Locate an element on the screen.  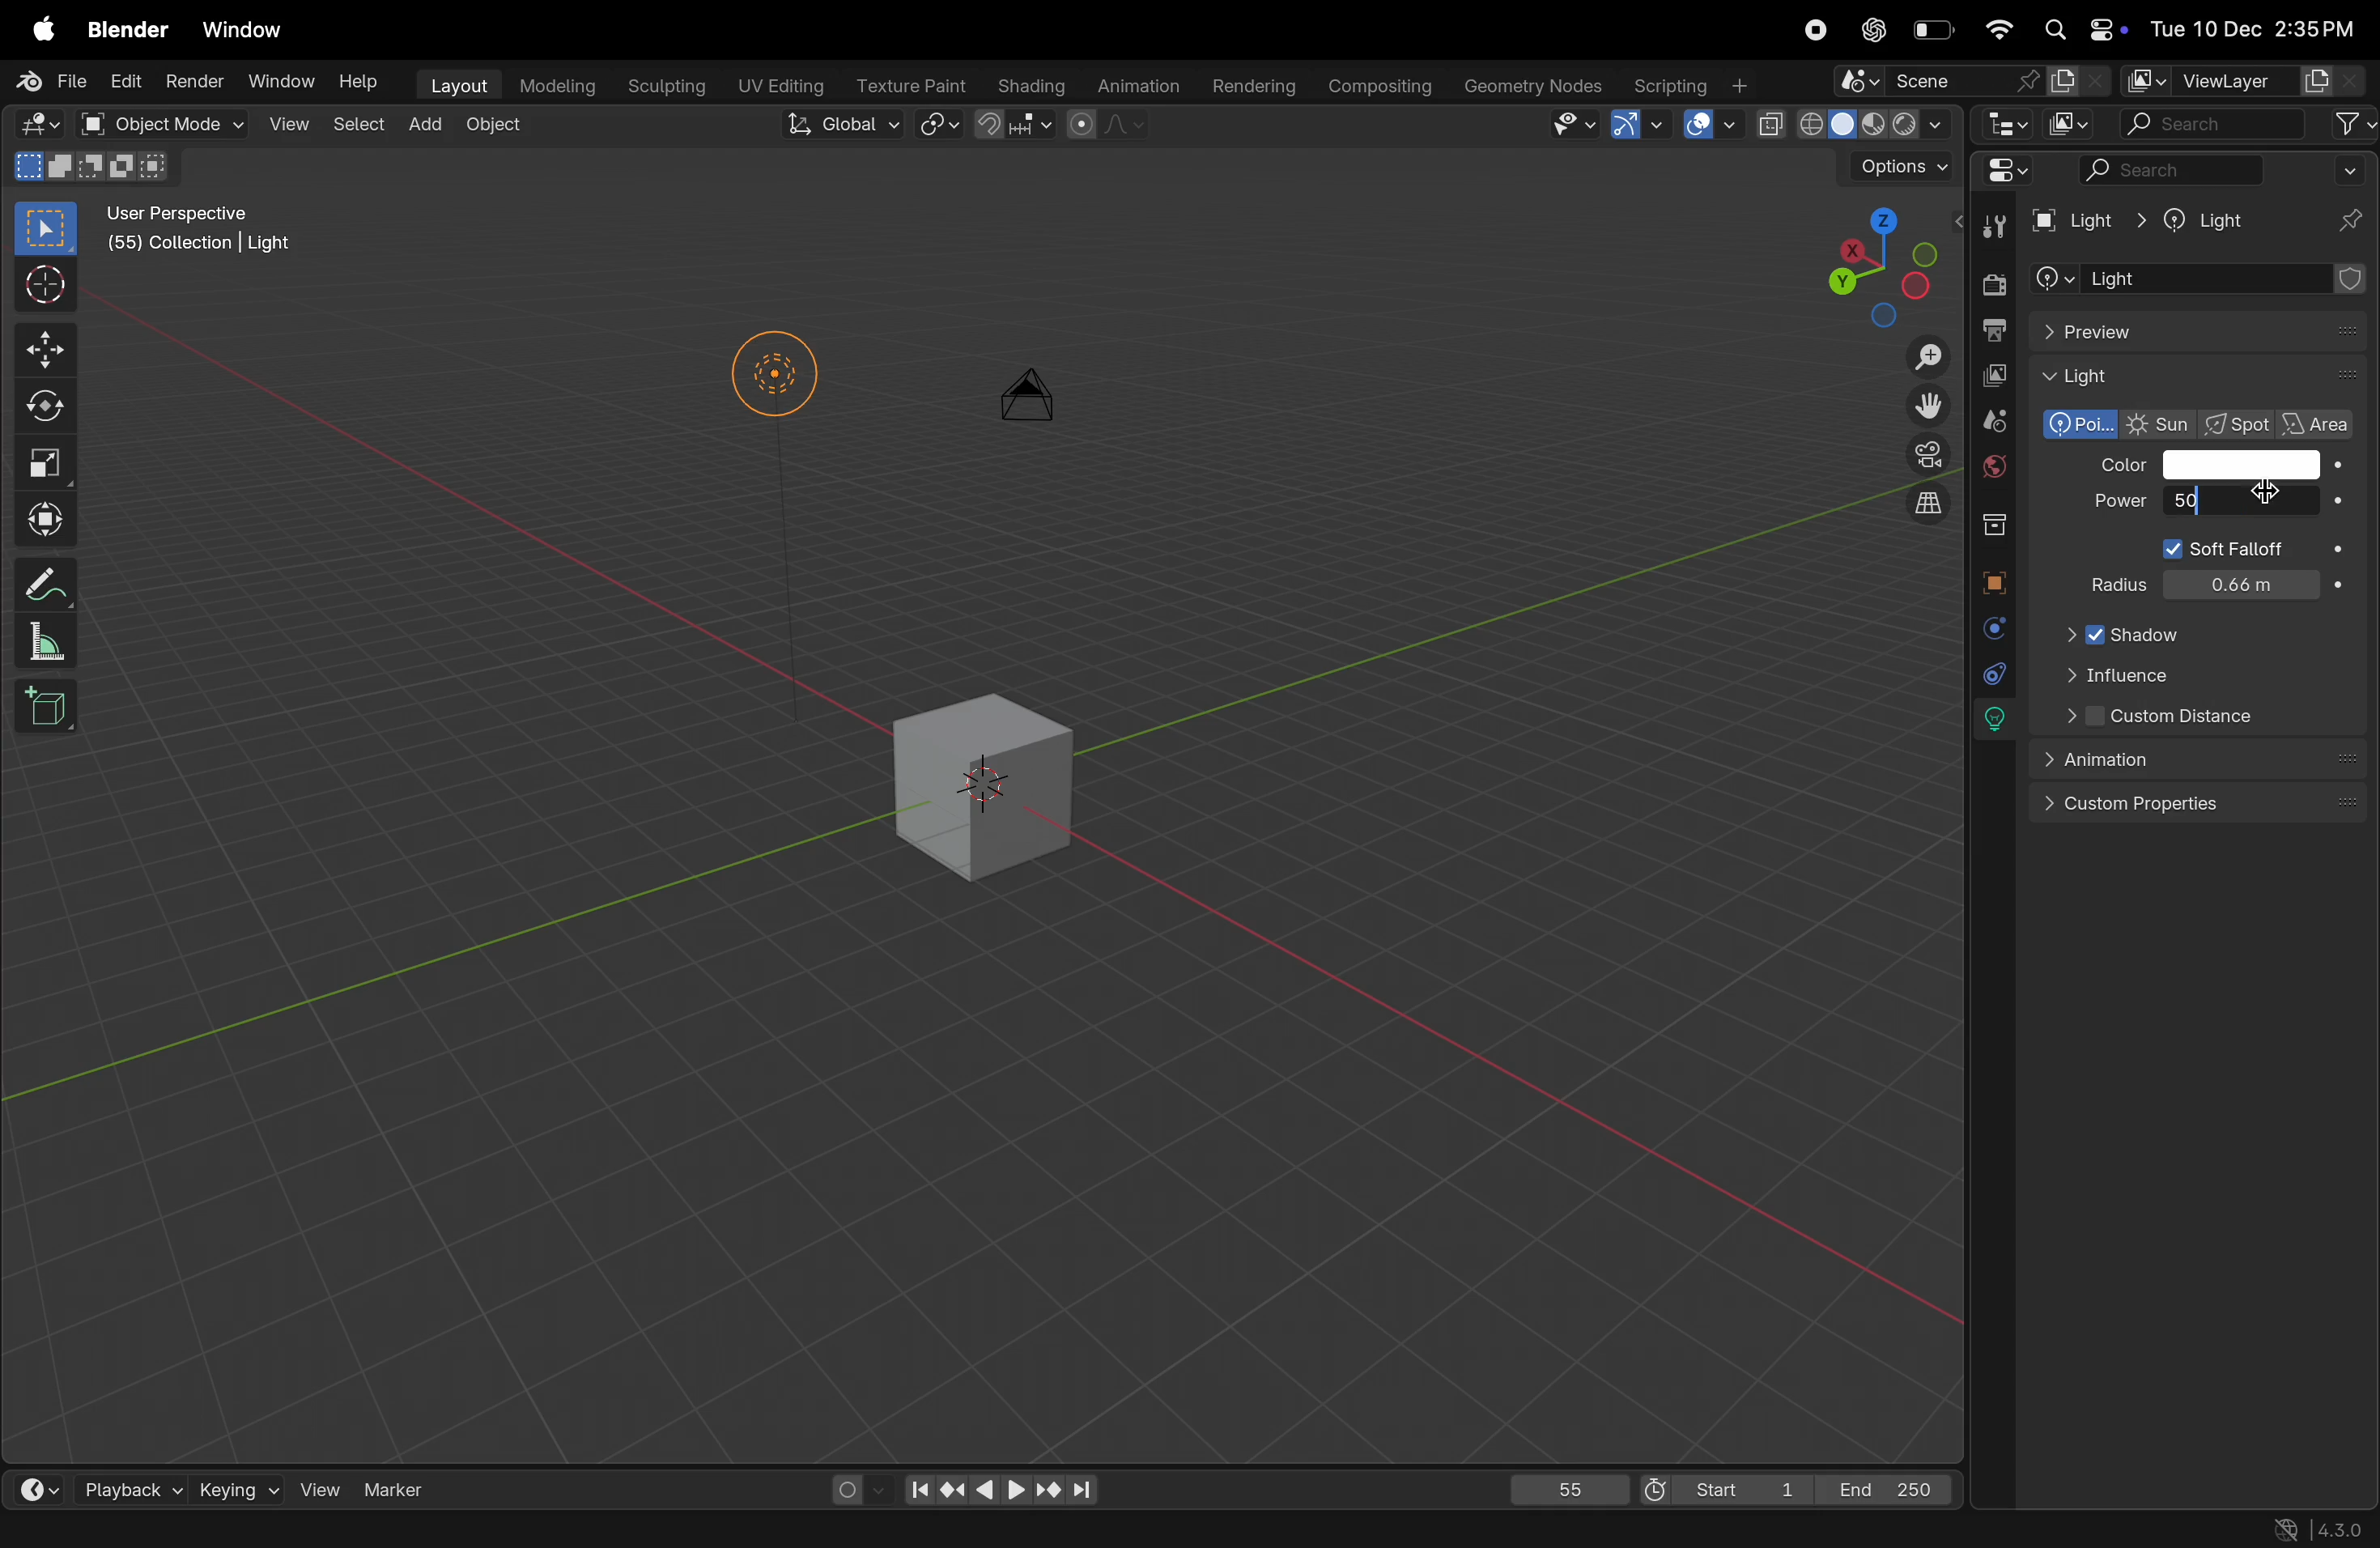
view port shading is located at coordinates (1861, 126).